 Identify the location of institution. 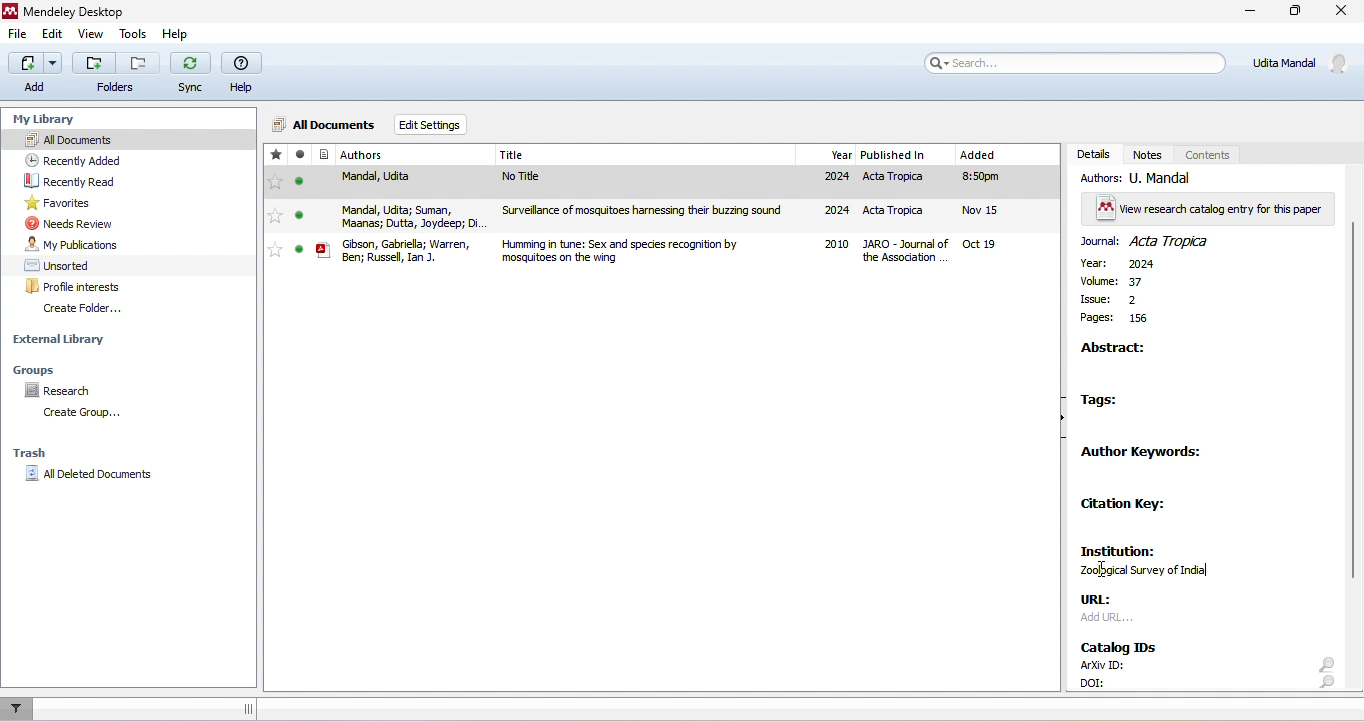
(1116, 548).